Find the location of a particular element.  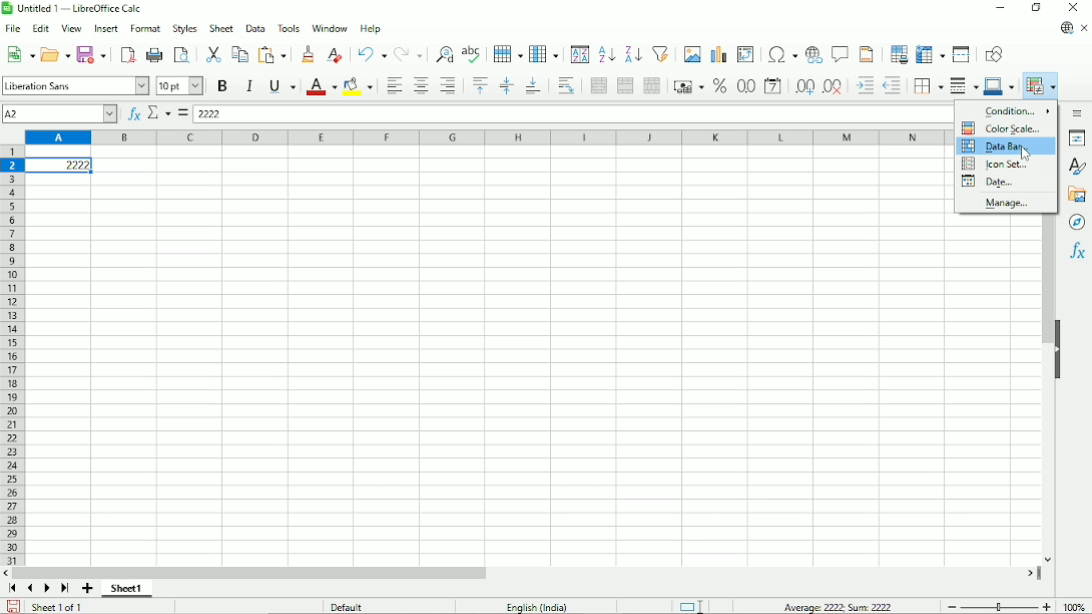

Add decimal place is located at coordinates (804, 86).